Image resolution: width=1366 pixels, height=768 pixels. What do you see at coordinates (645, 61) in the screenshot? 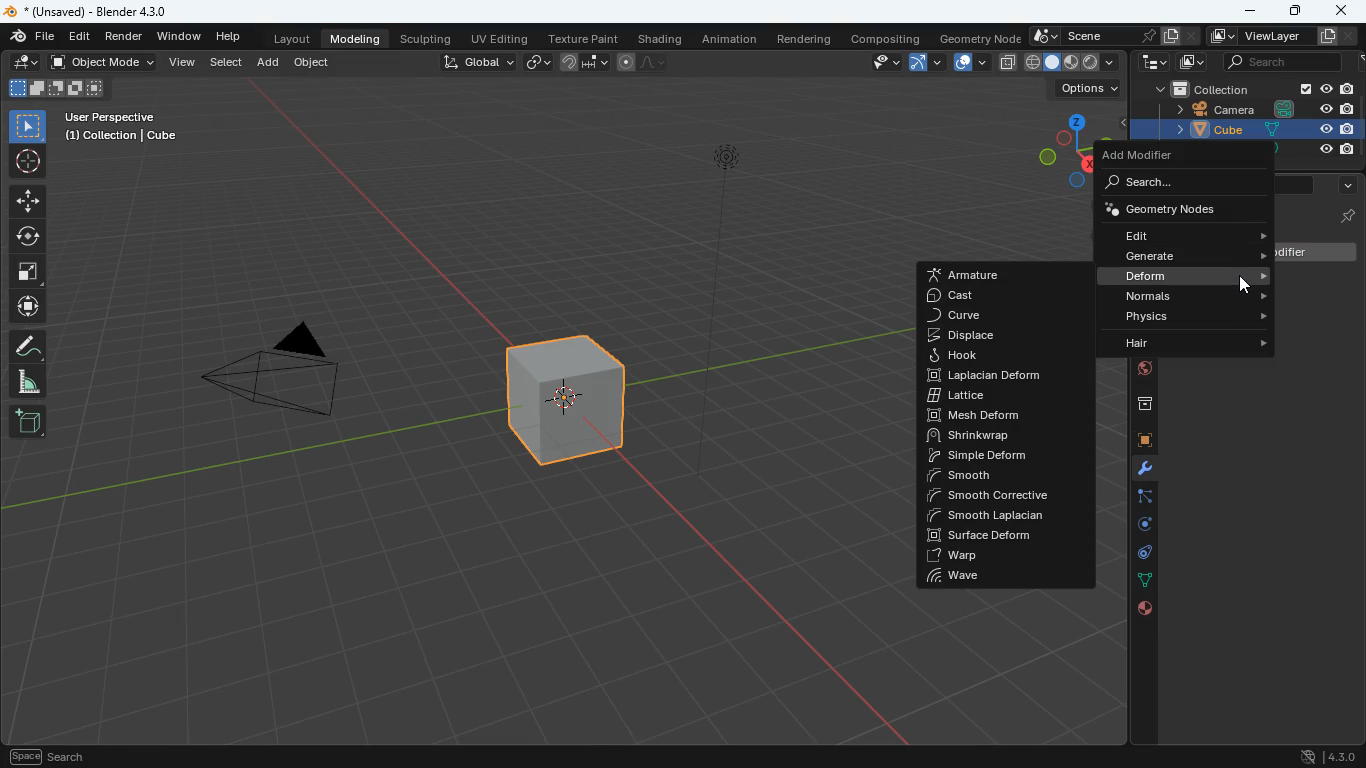
I see `line` at bounding box center [645, 61].